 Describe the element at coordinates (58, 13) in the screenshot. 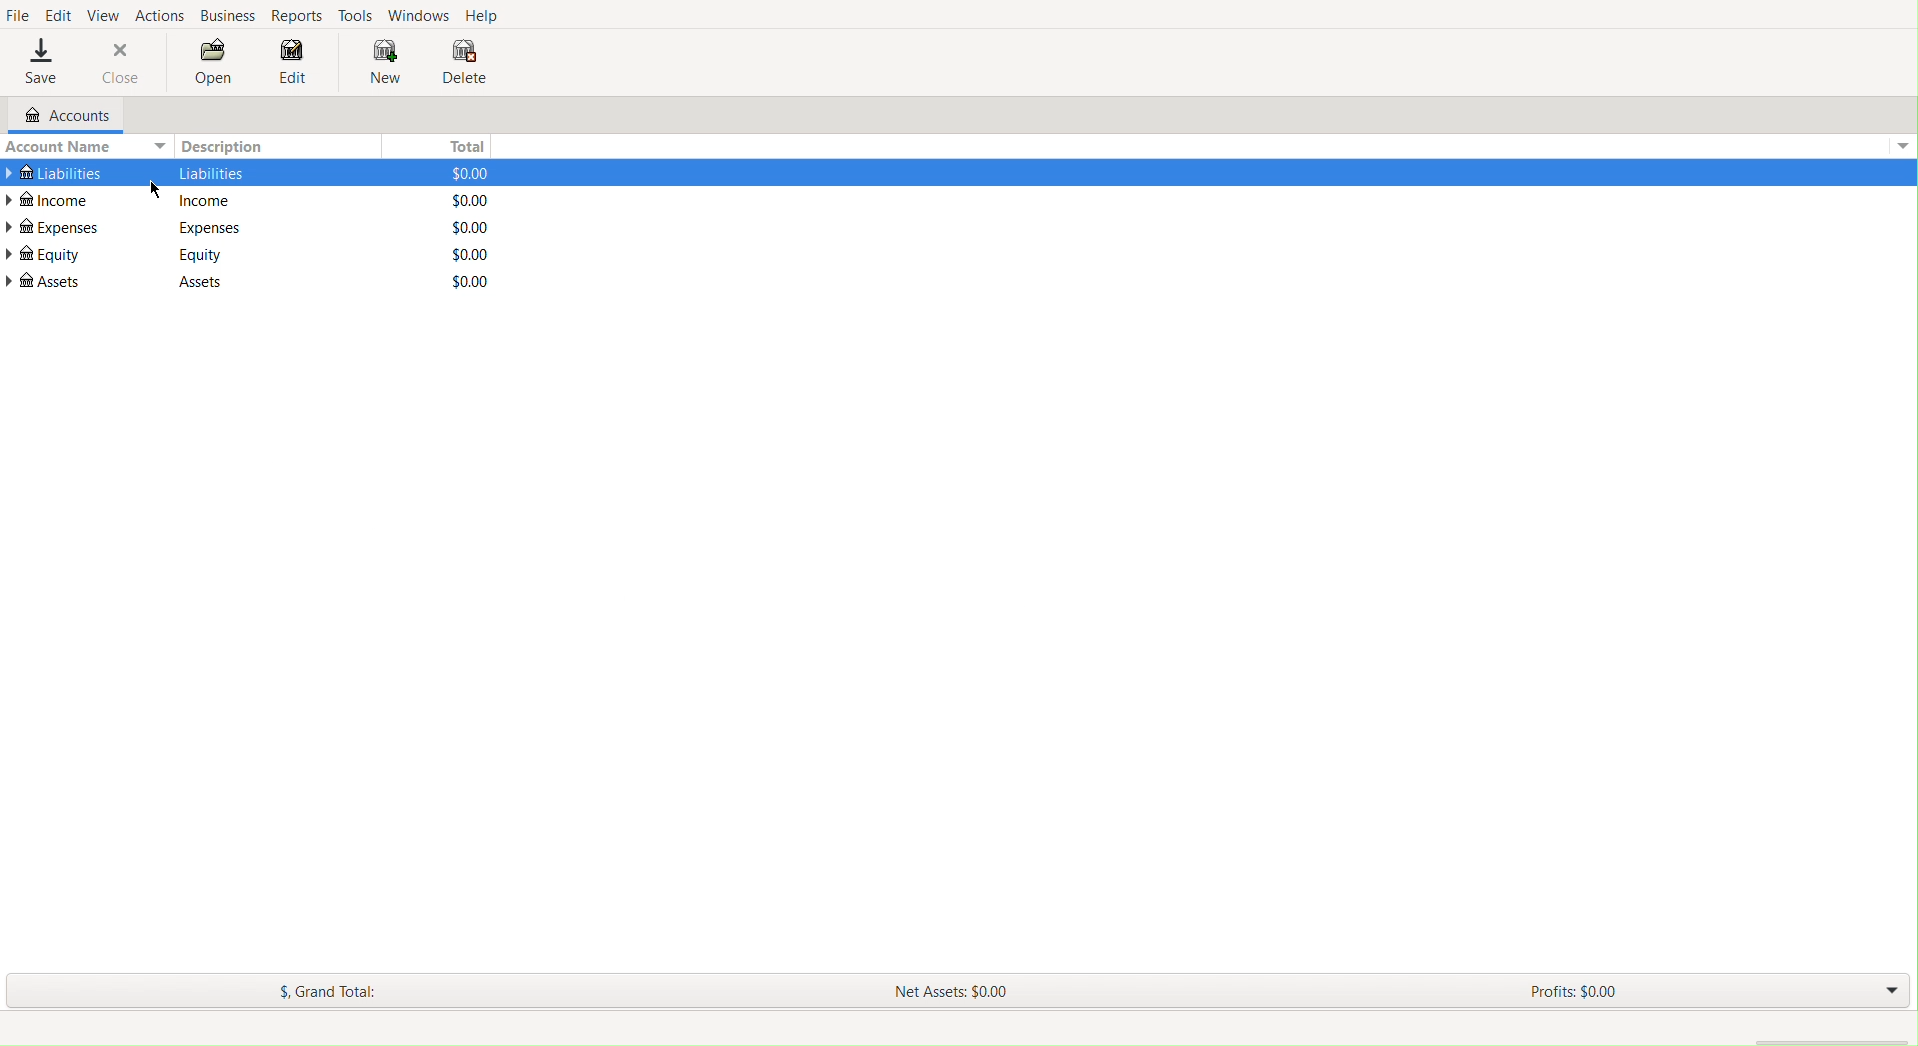

I see `Edit` at that location.